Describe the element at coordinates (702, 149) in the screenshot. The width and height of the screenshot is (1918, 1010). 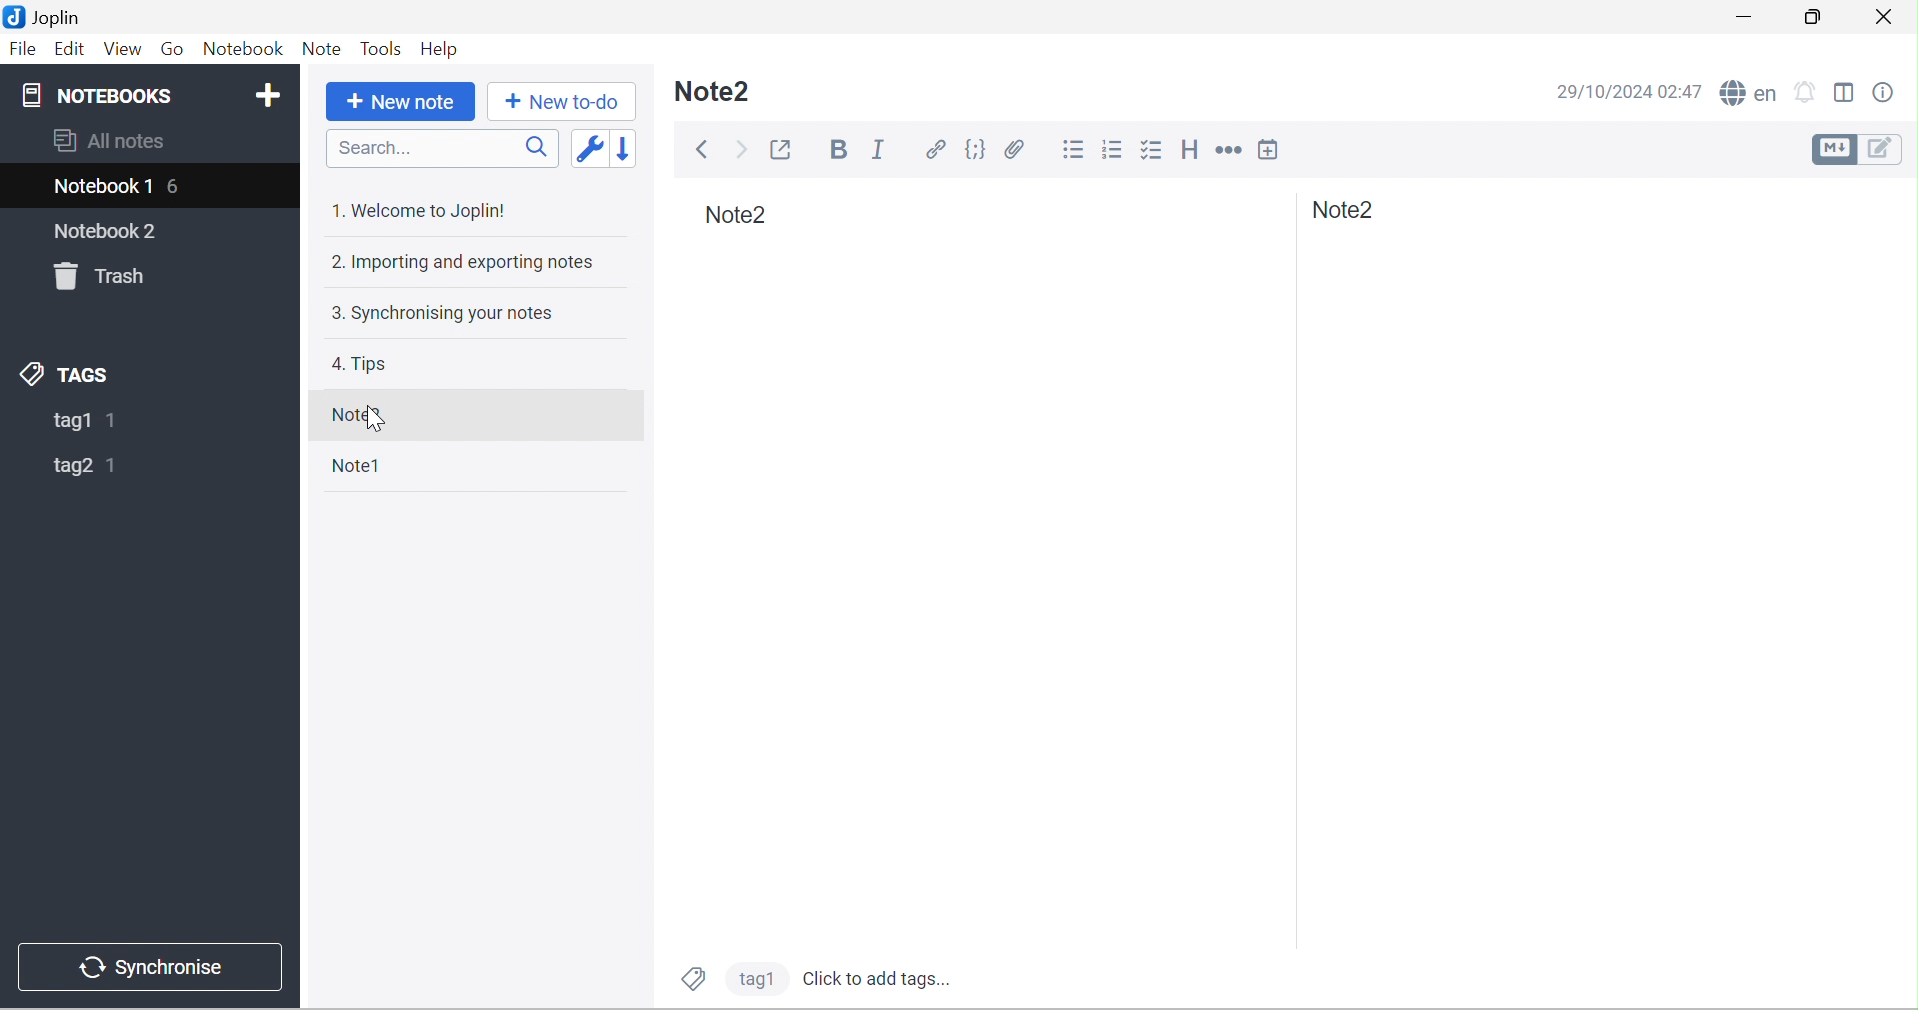
I see `Back` at that location.